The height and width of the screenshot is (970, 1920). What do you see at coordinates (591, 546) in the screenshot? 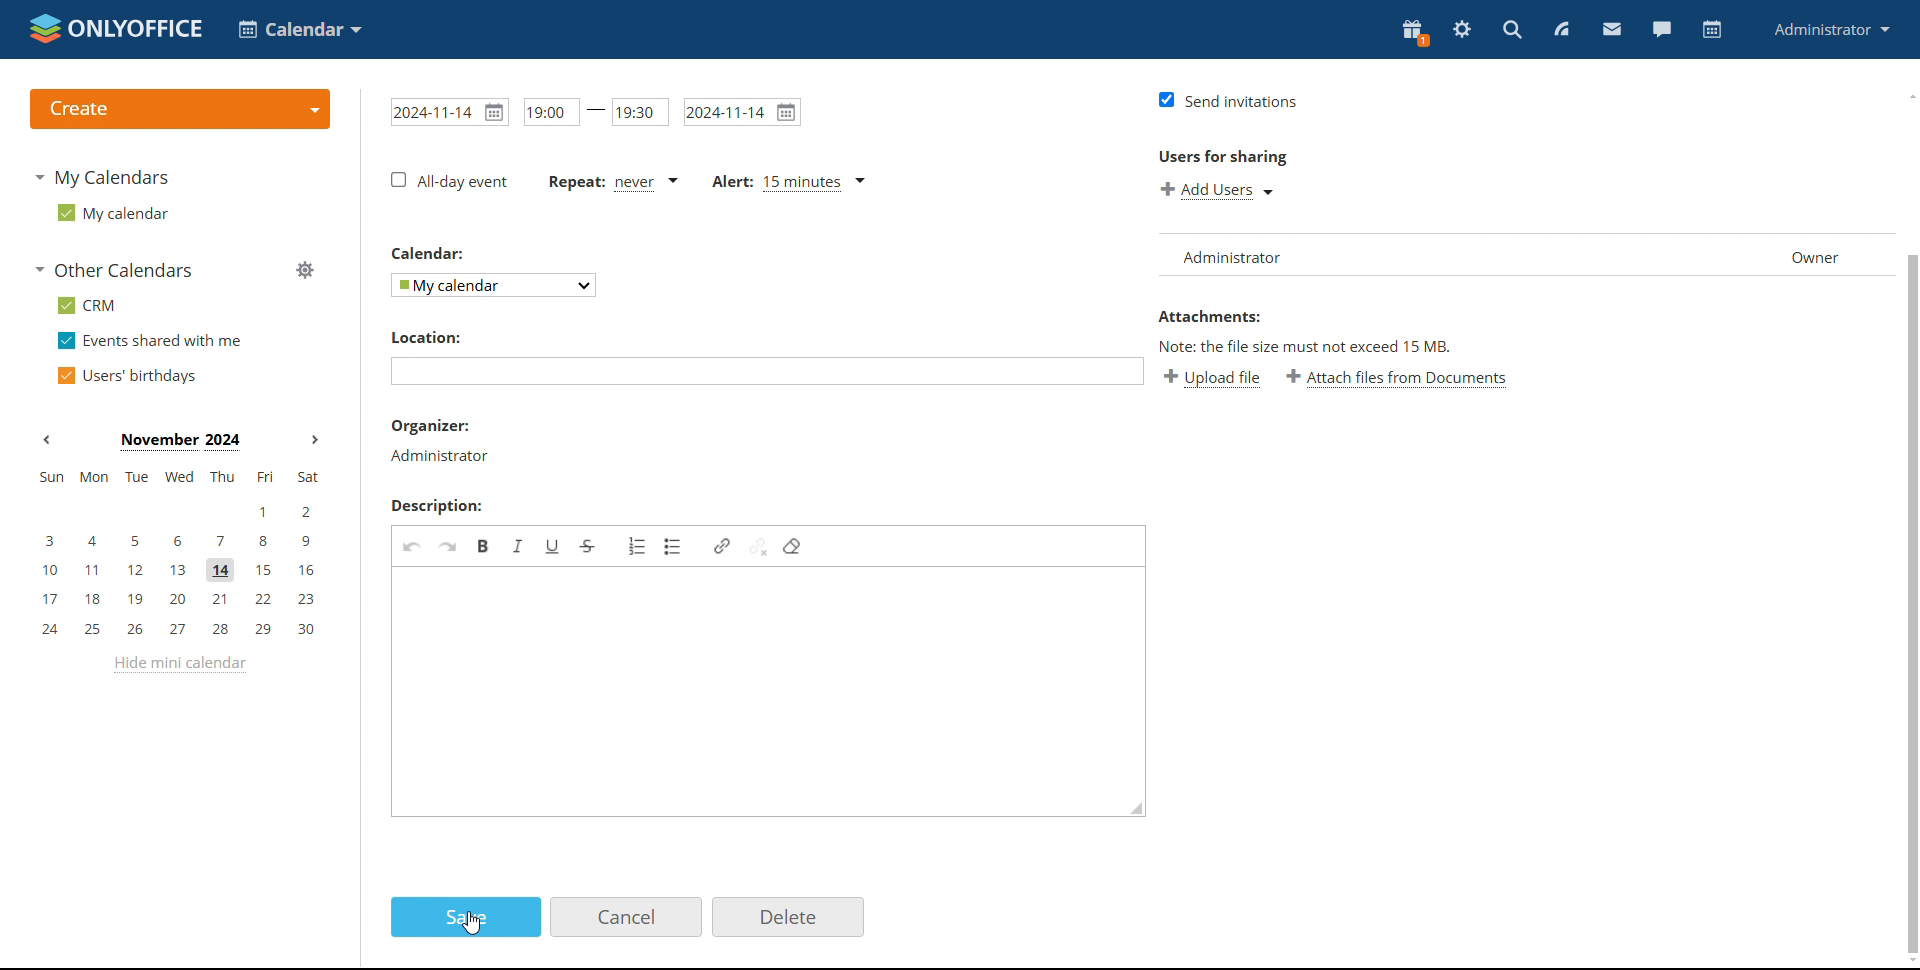
I see `strikethrough` at bounding box center [591, 546].